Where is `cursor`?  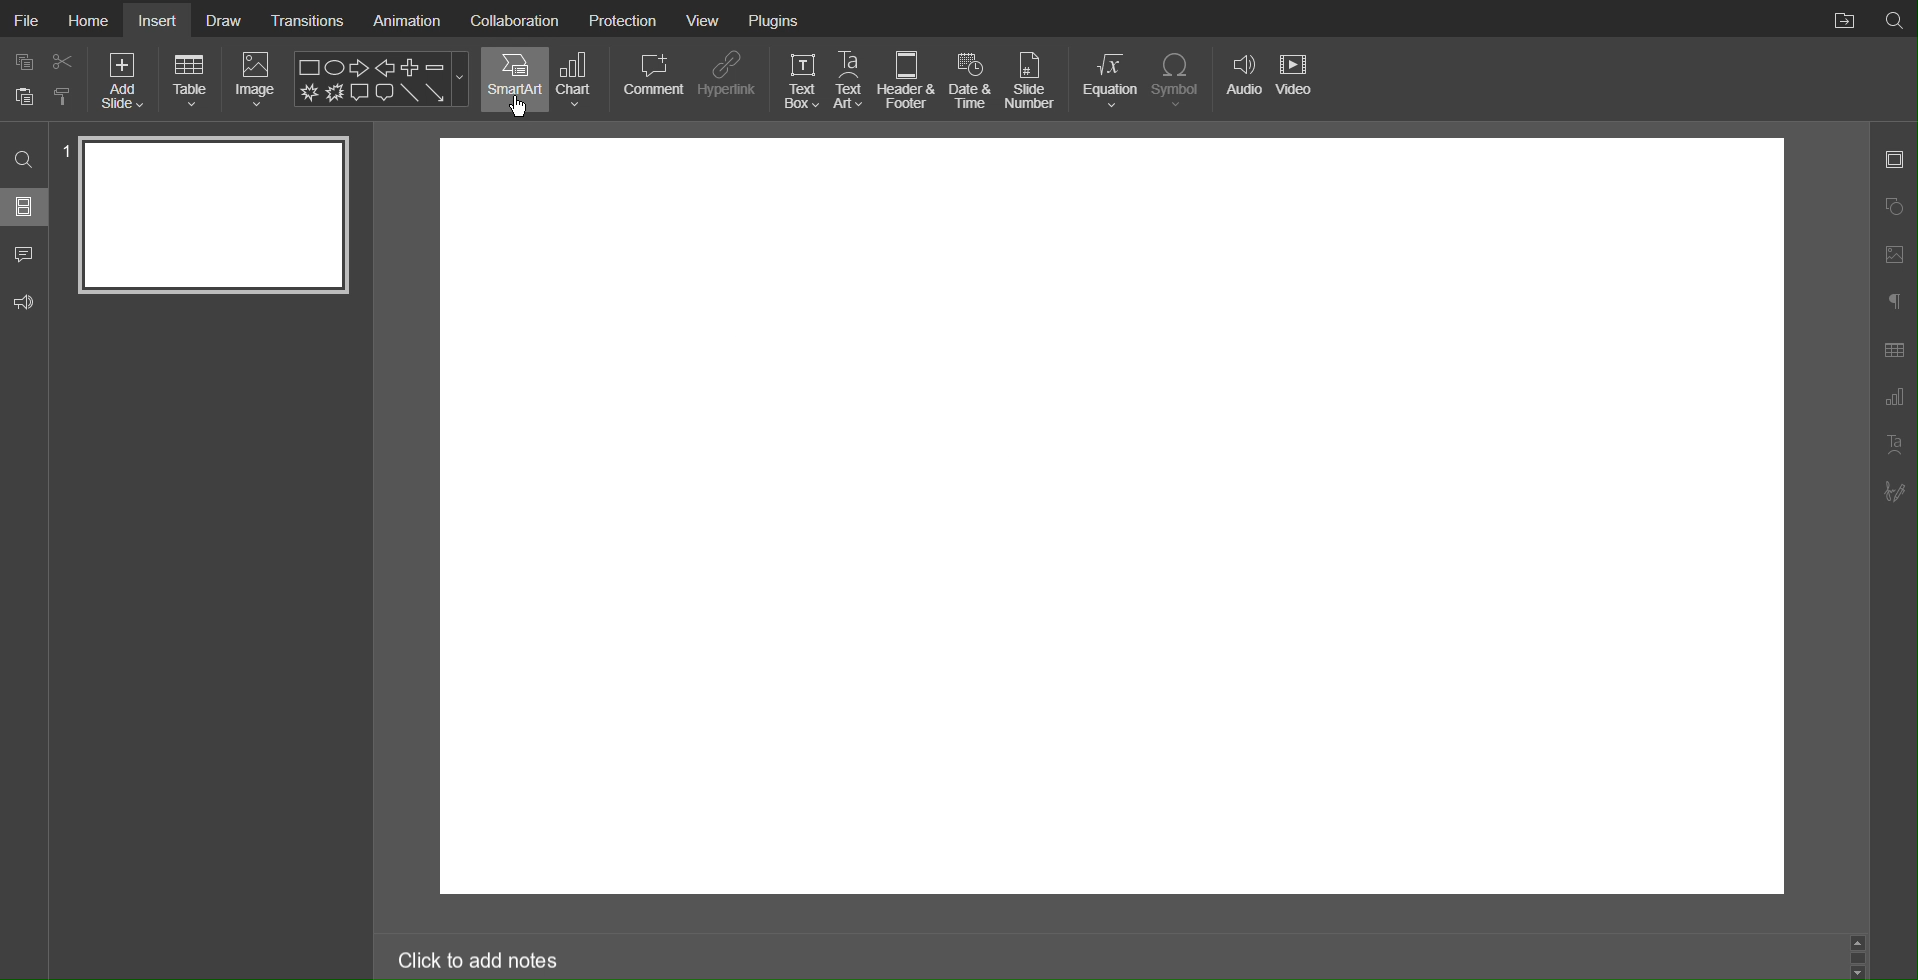 cursor is located at coordinates (522, 107).